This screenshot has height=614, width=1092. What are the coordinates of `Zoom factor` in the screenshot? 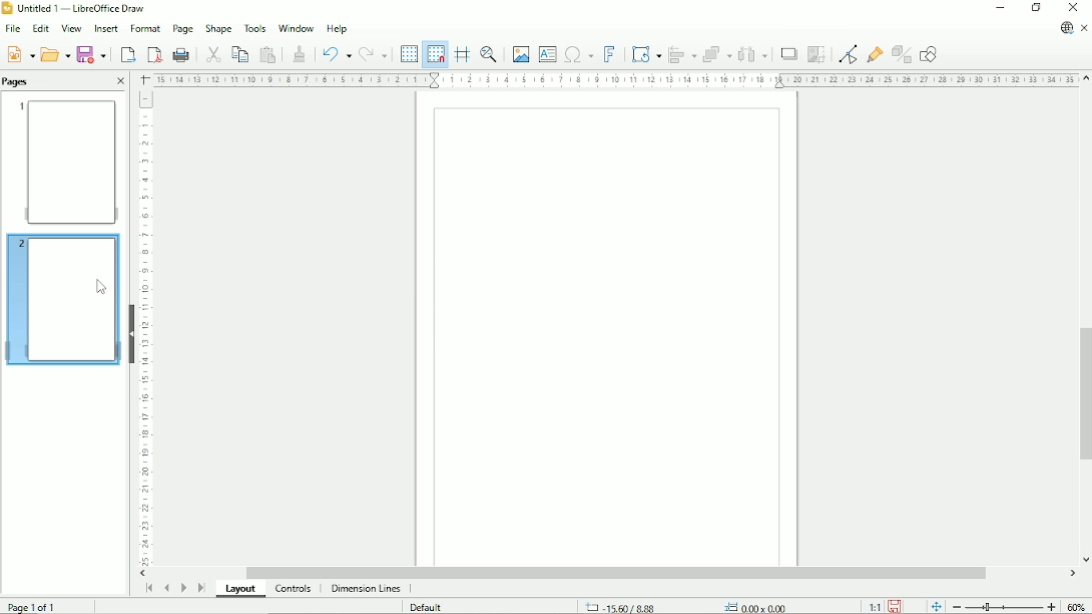 It's located at (1077, 606).